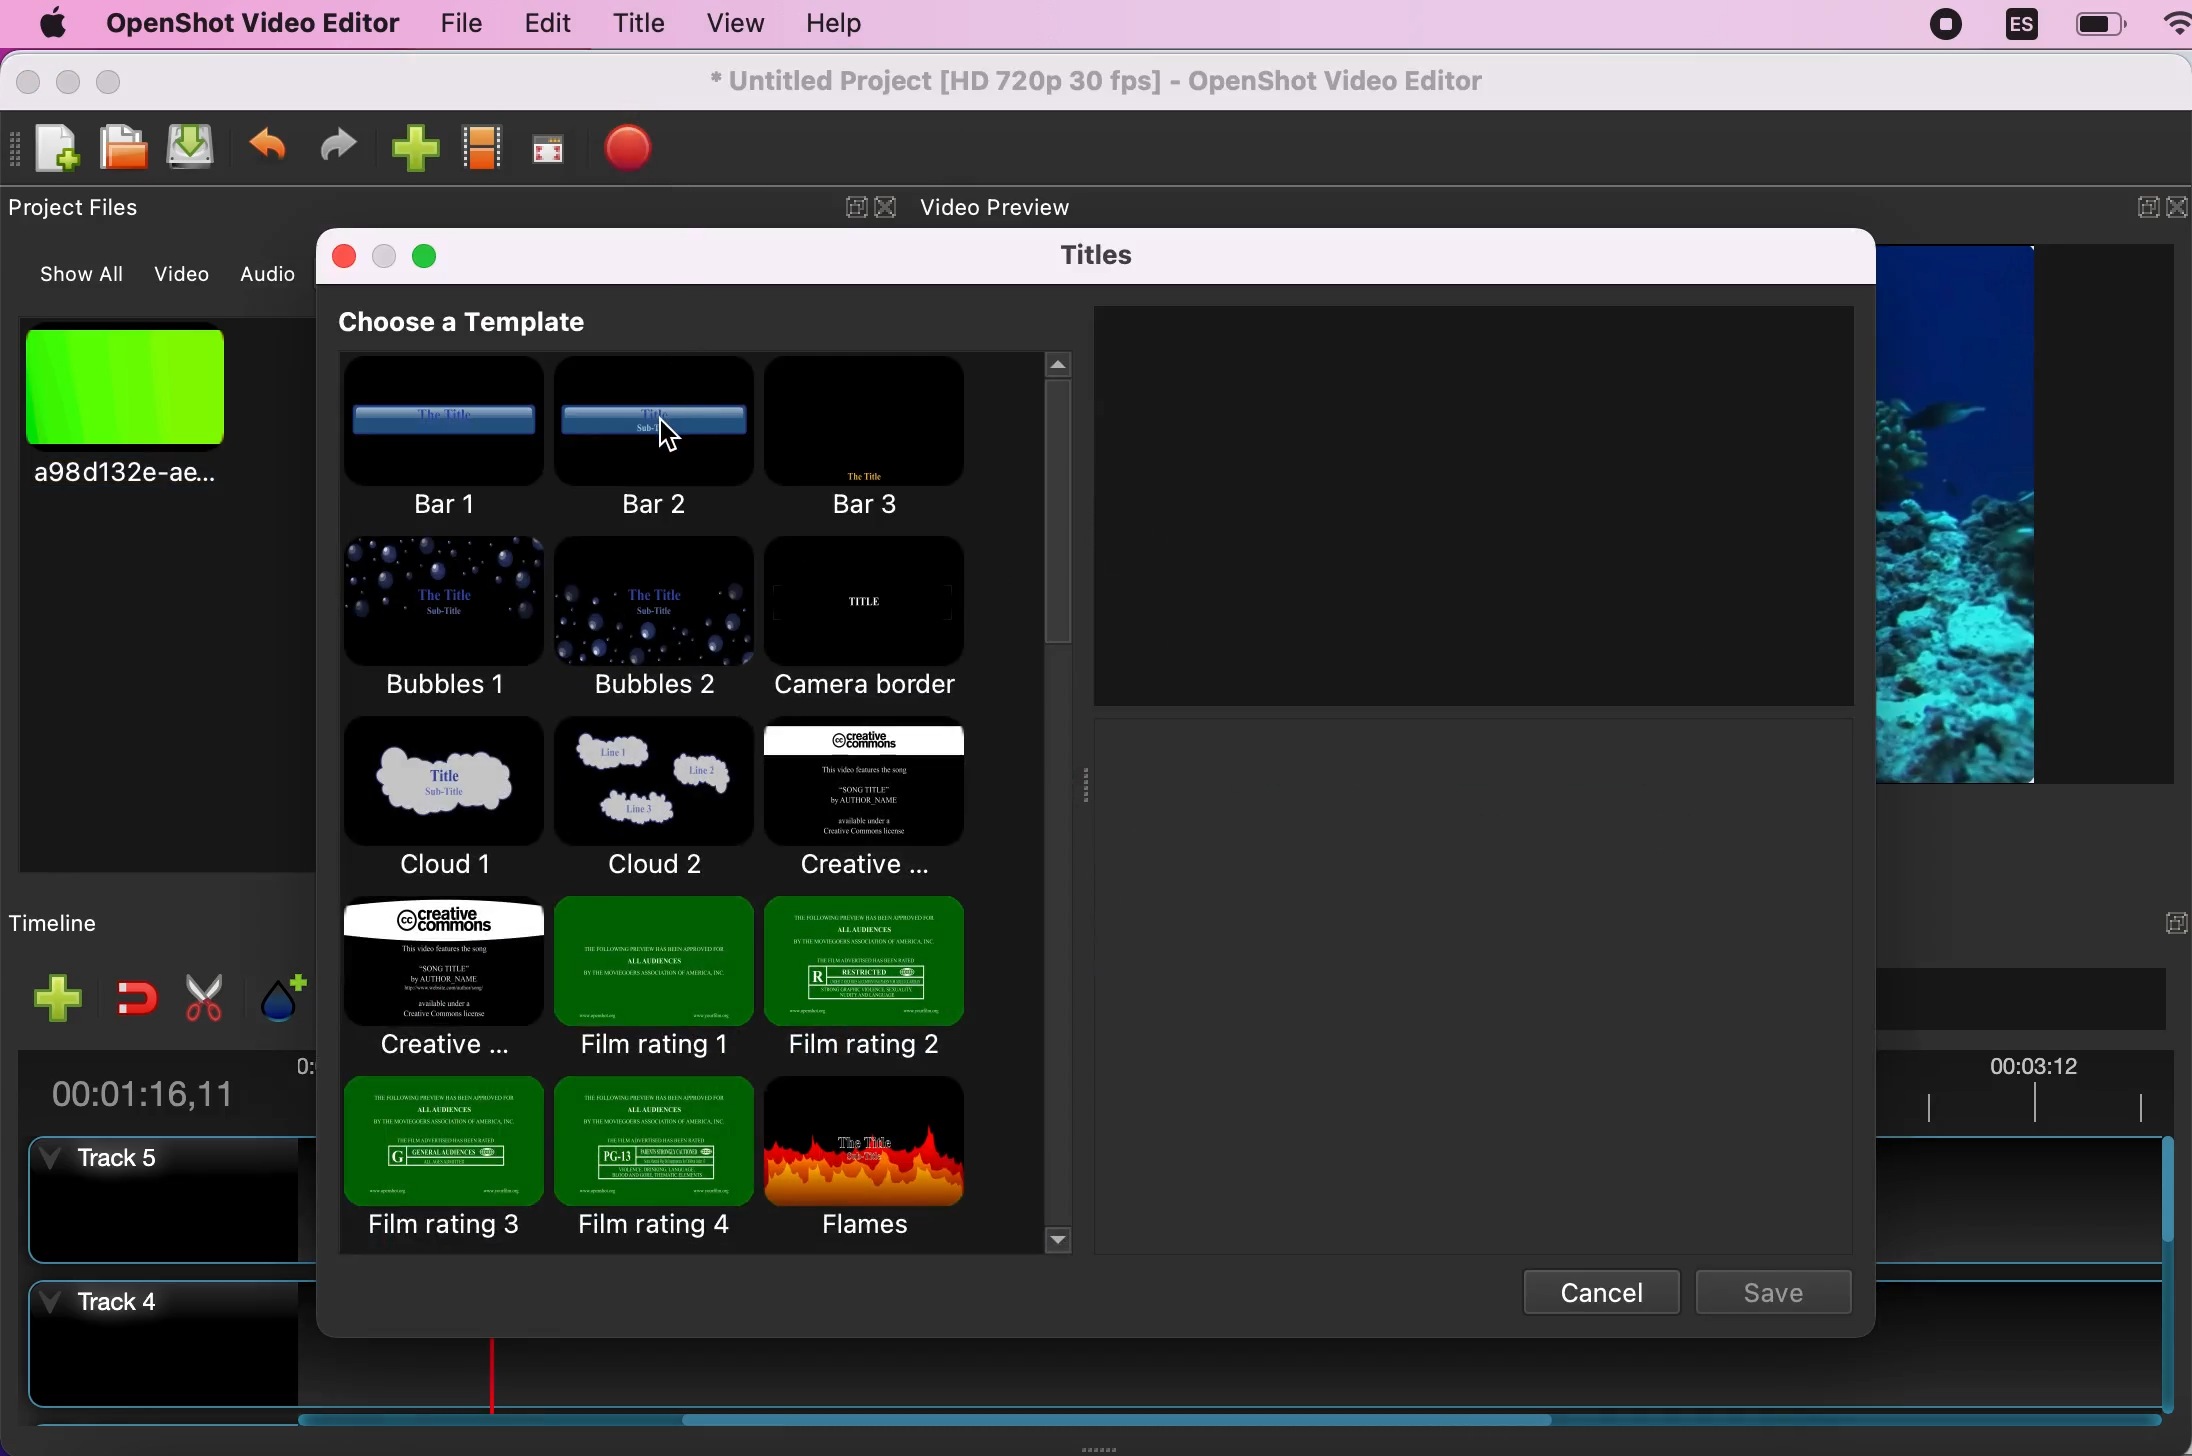  Describe the element at coordinates (441, 980) in the screenshot. I see `creative commons` at that location.